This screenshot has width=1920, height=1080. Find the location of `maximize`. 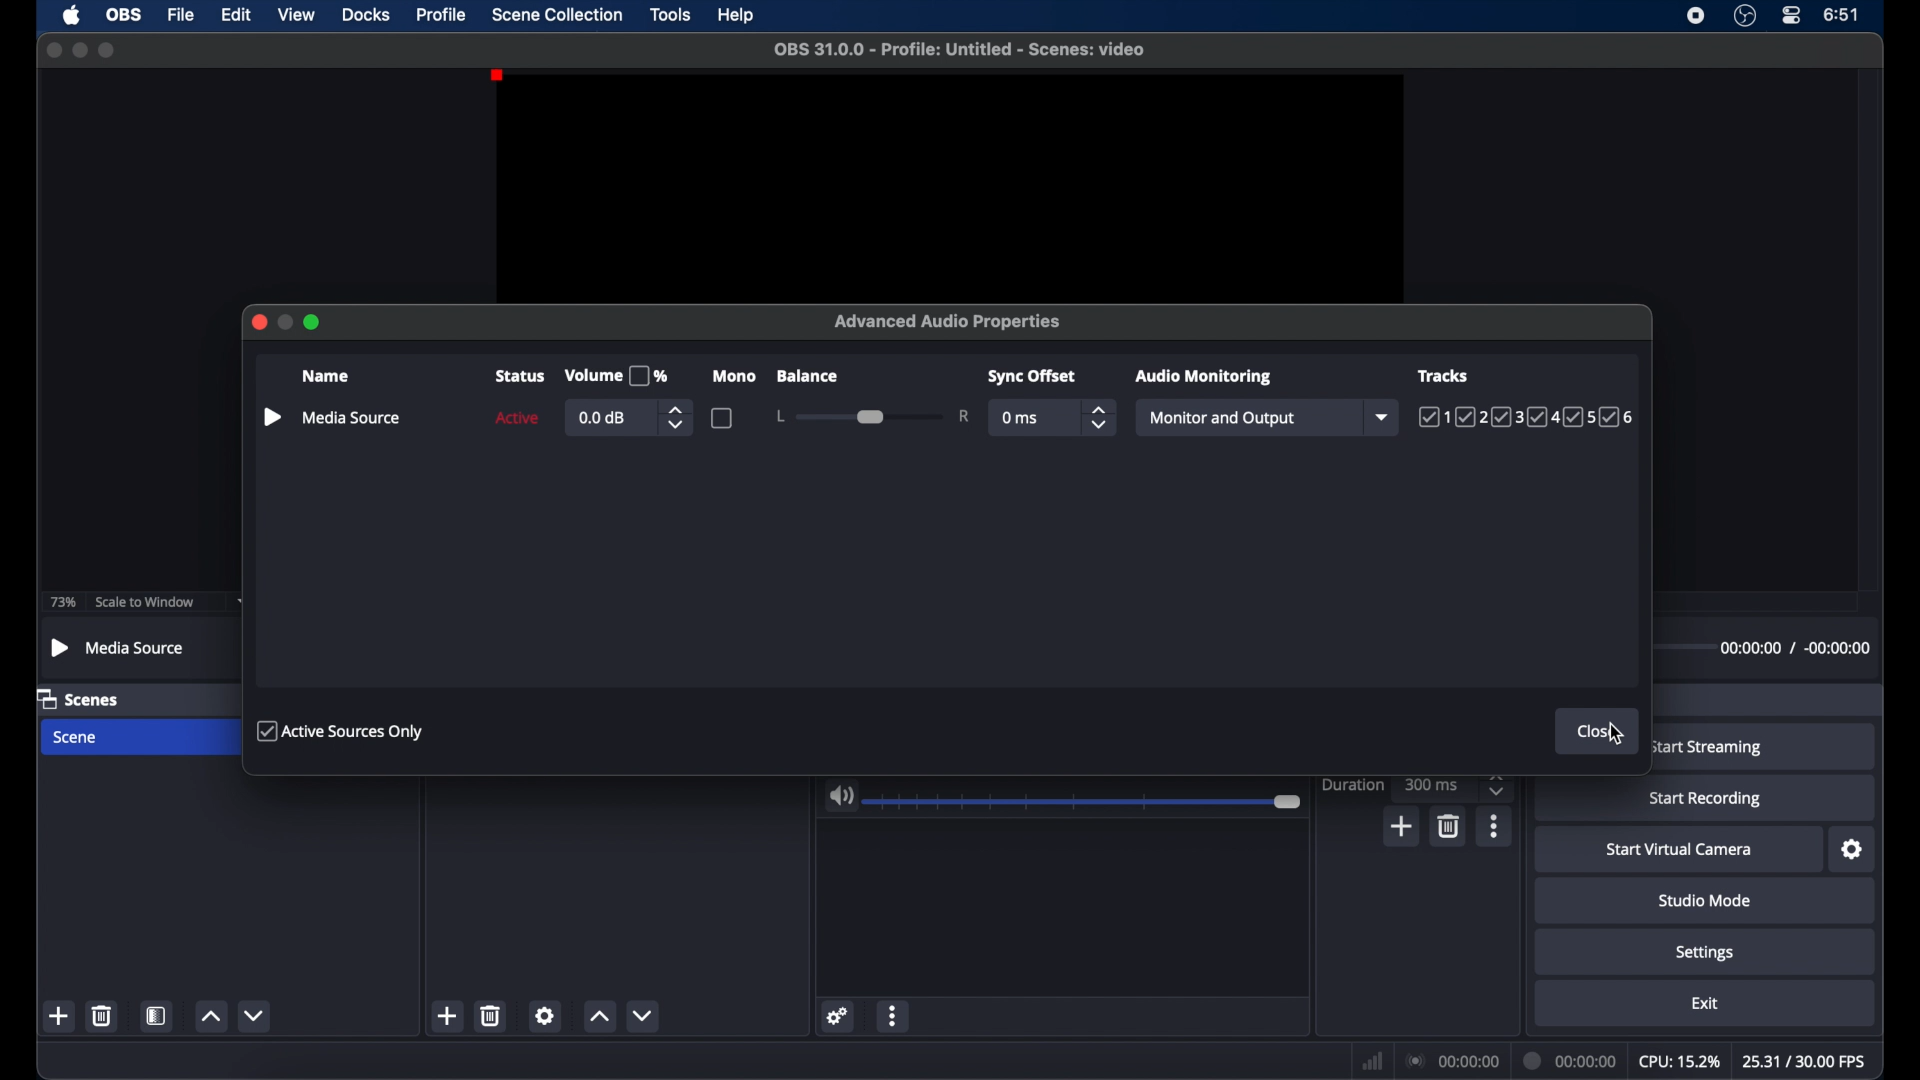

maximize is located at coordinates (108, 50).